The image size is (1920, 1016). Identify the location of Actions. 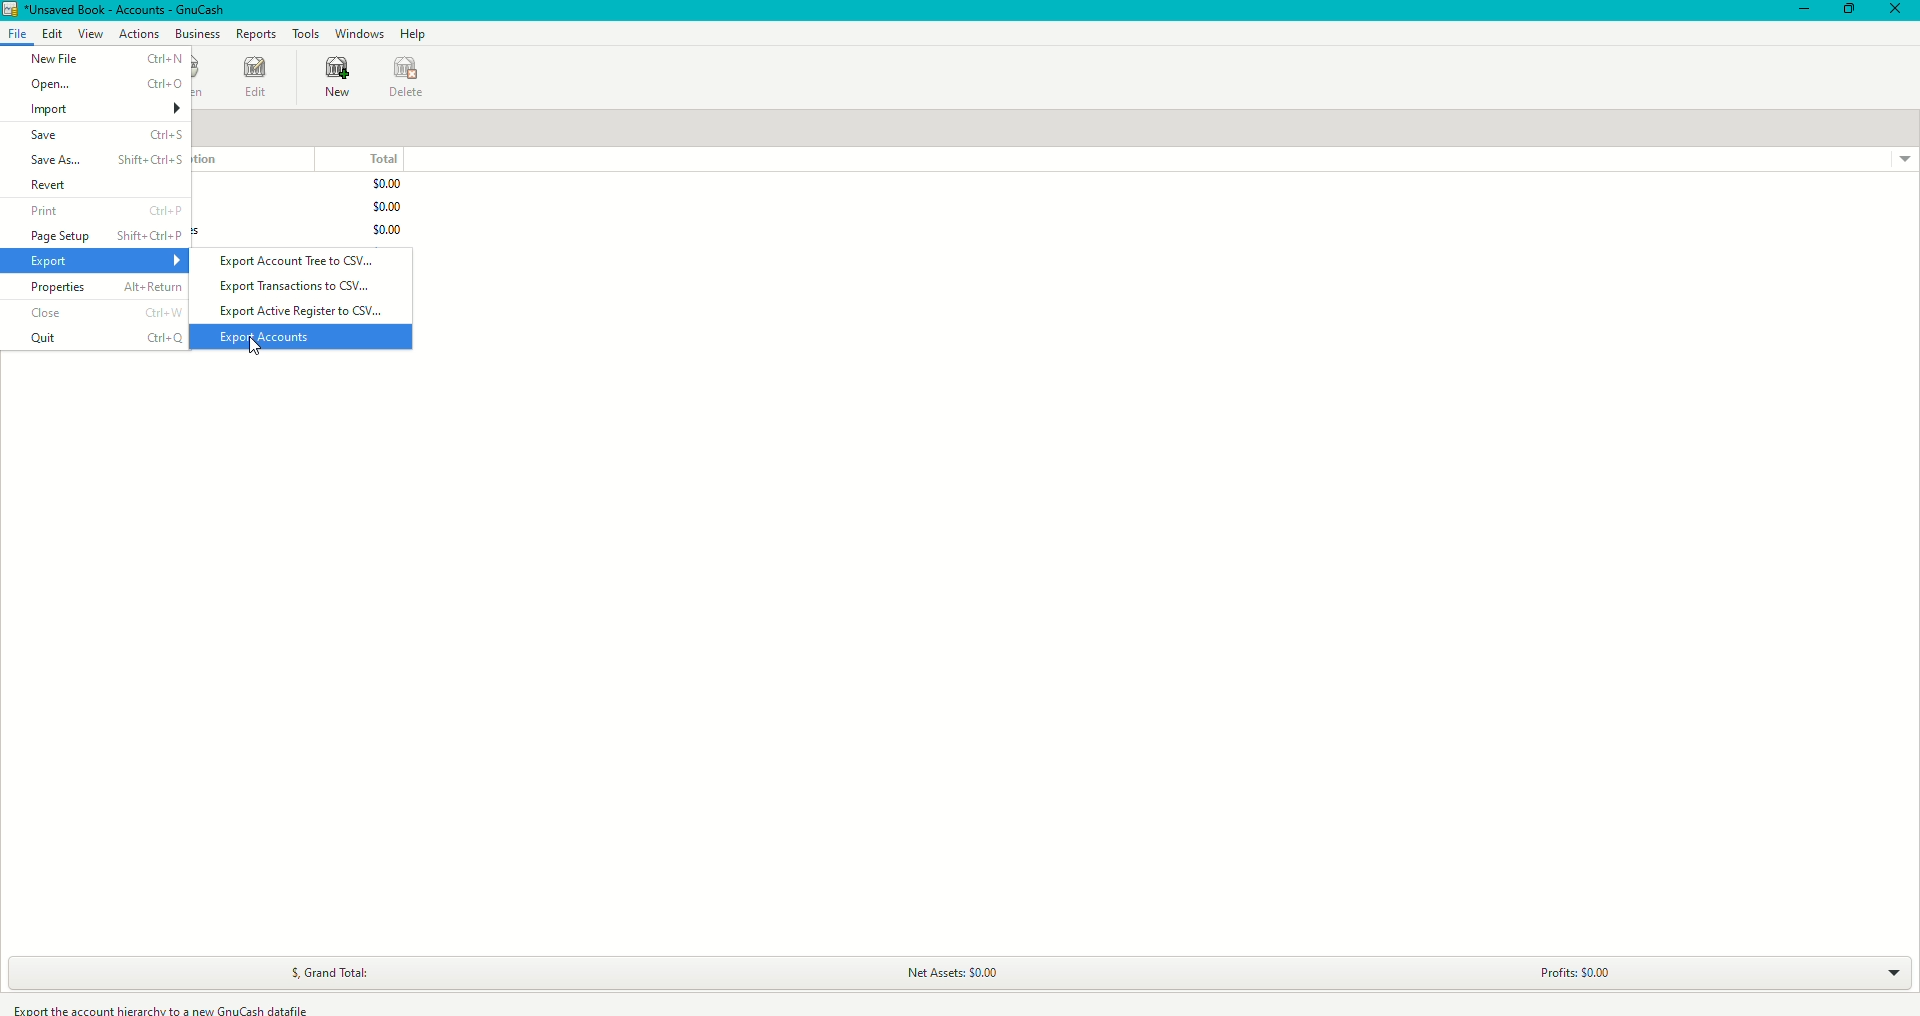
(137, 35).